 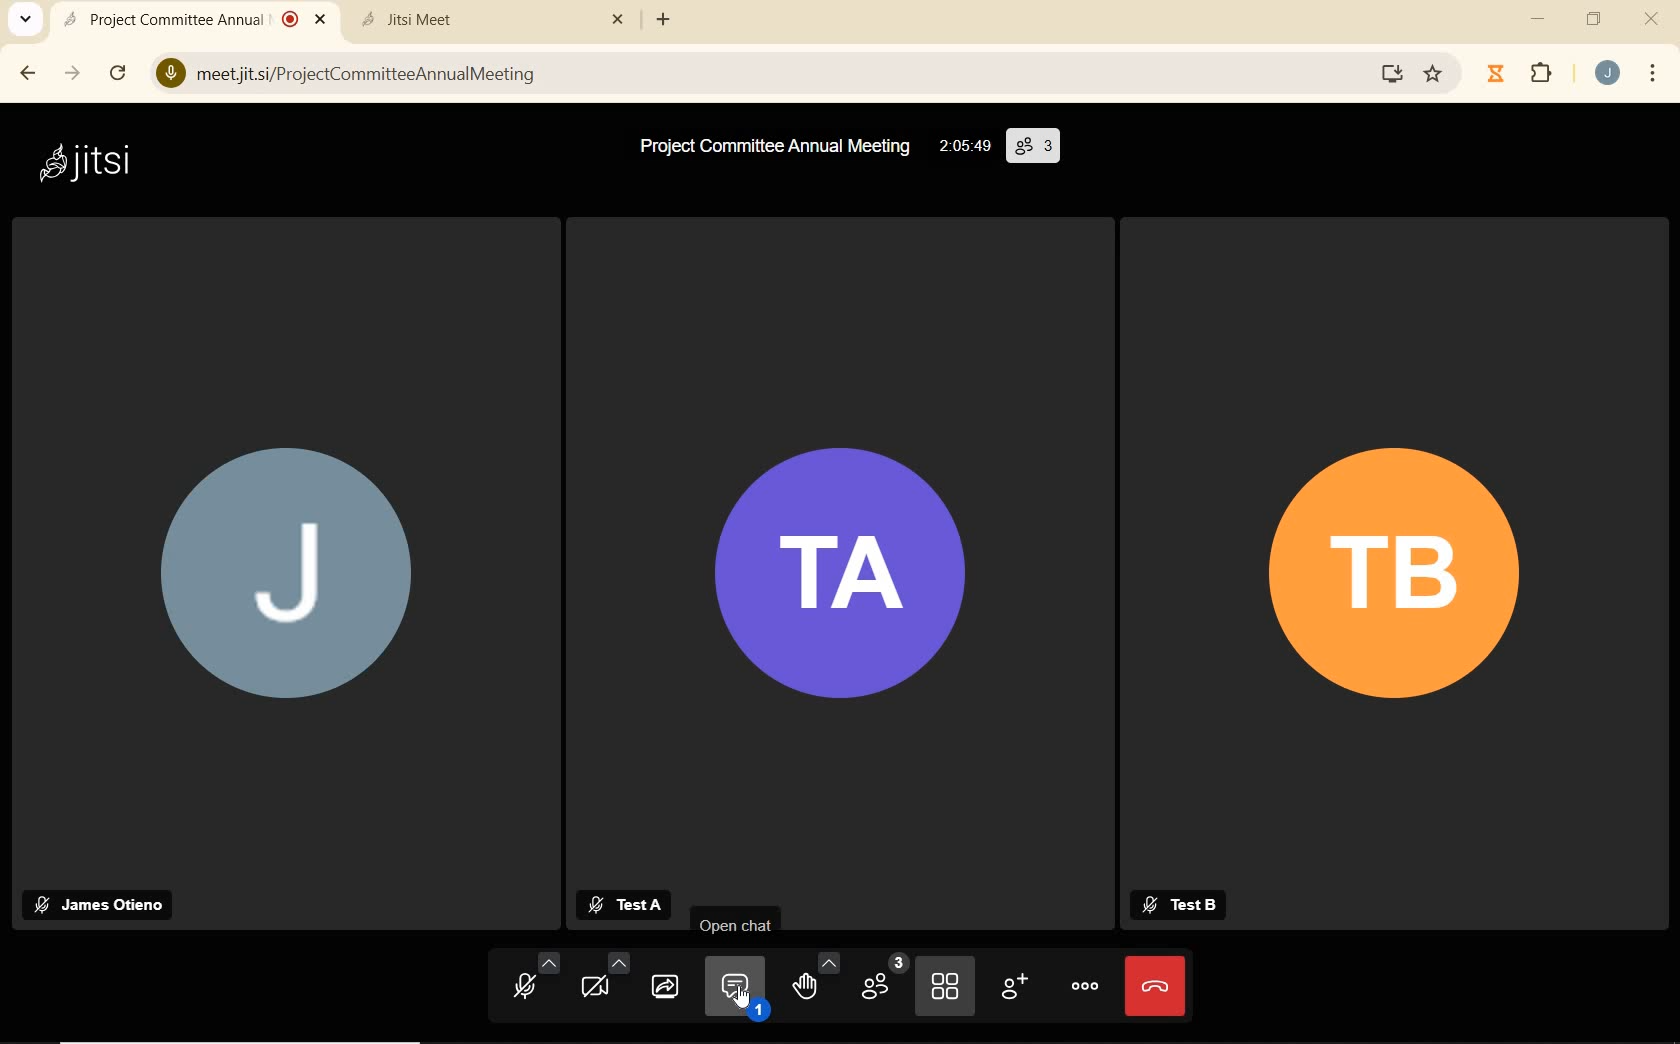 I want to click on Bookmark , so click(x=1441, y=75).